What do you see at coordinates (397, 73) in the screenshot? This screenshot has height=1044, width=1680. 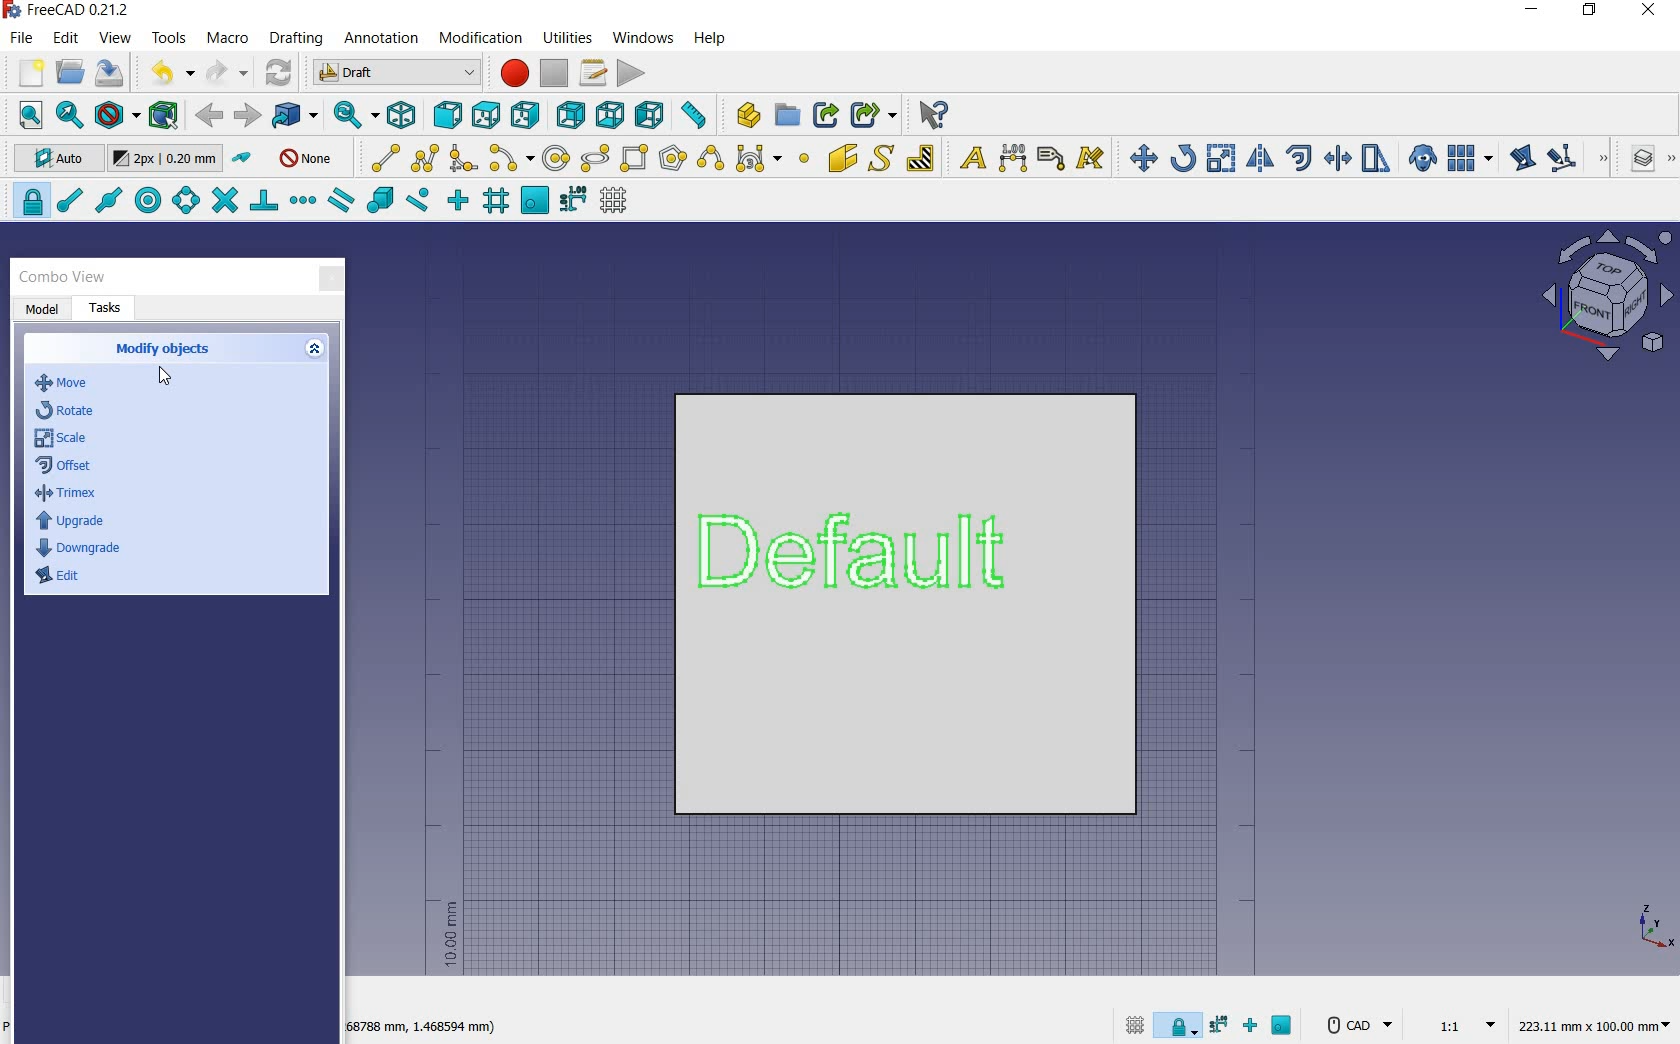 I see `switch between workbenches` at bounding box center [397, 73].